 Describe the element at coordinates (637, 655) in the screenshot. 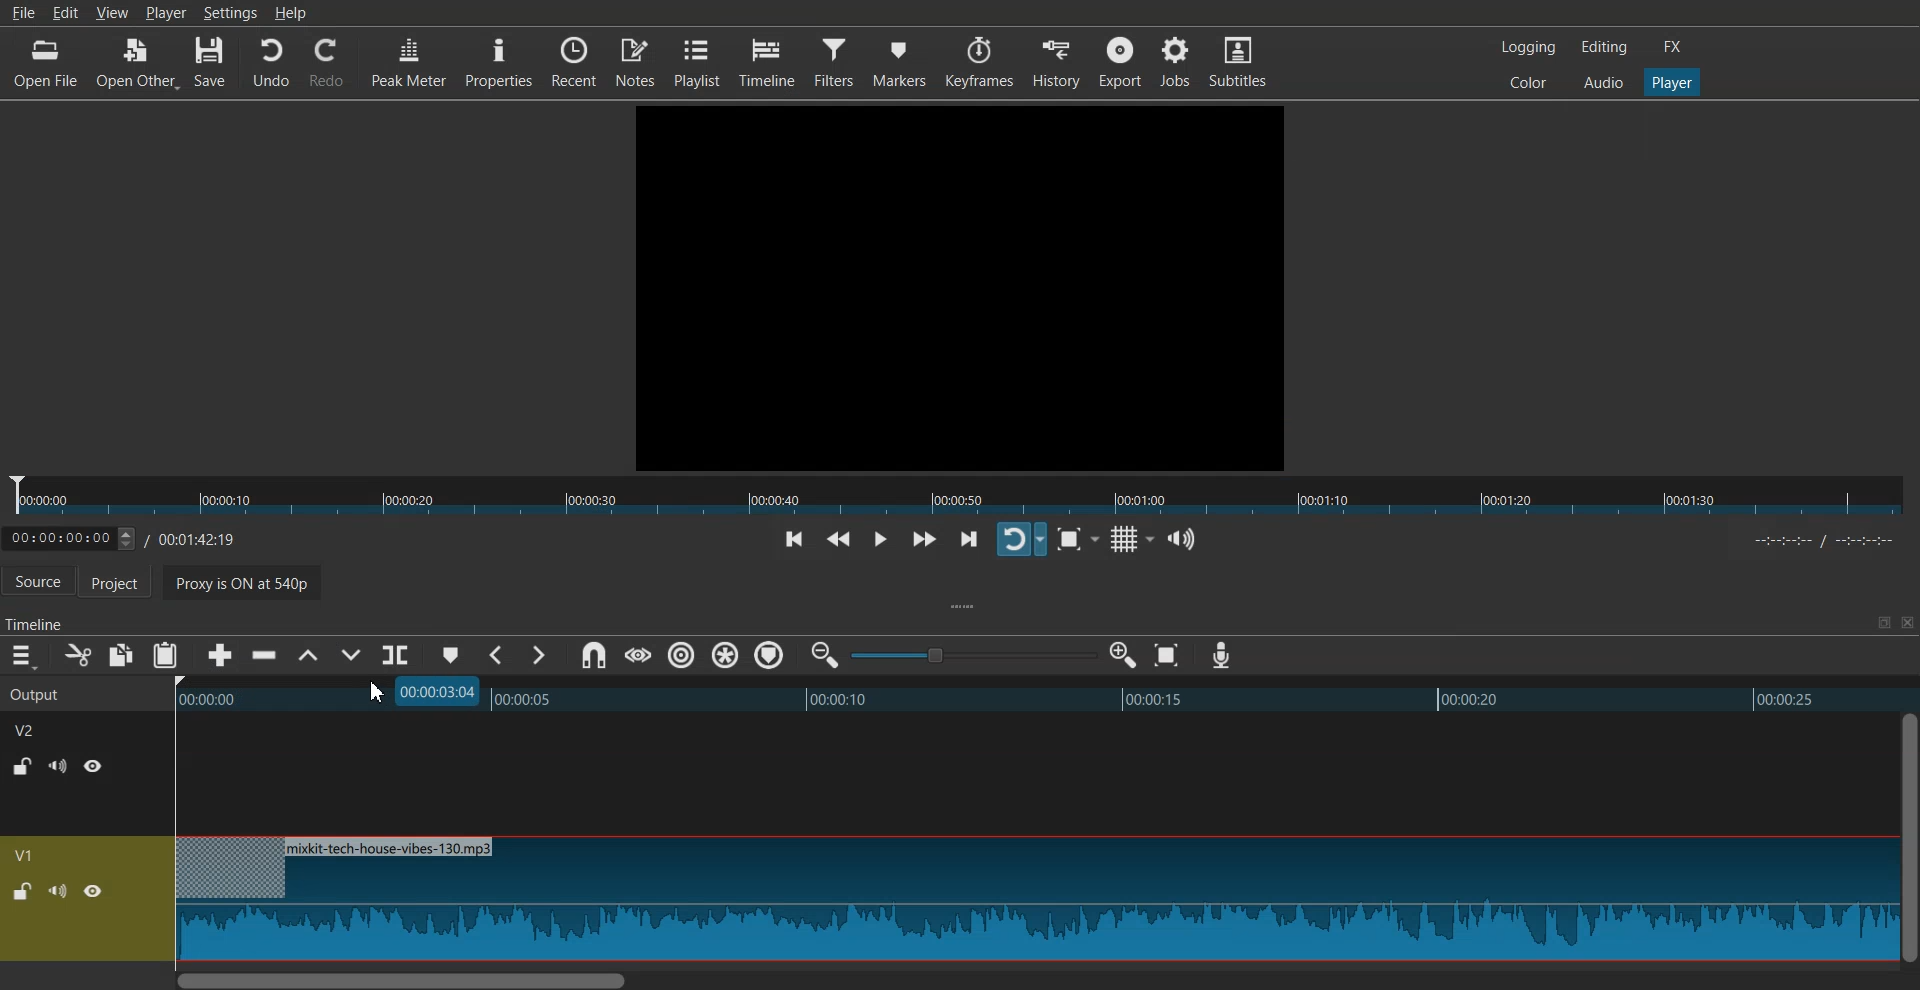

I see `Scrub while dragging` at that location.